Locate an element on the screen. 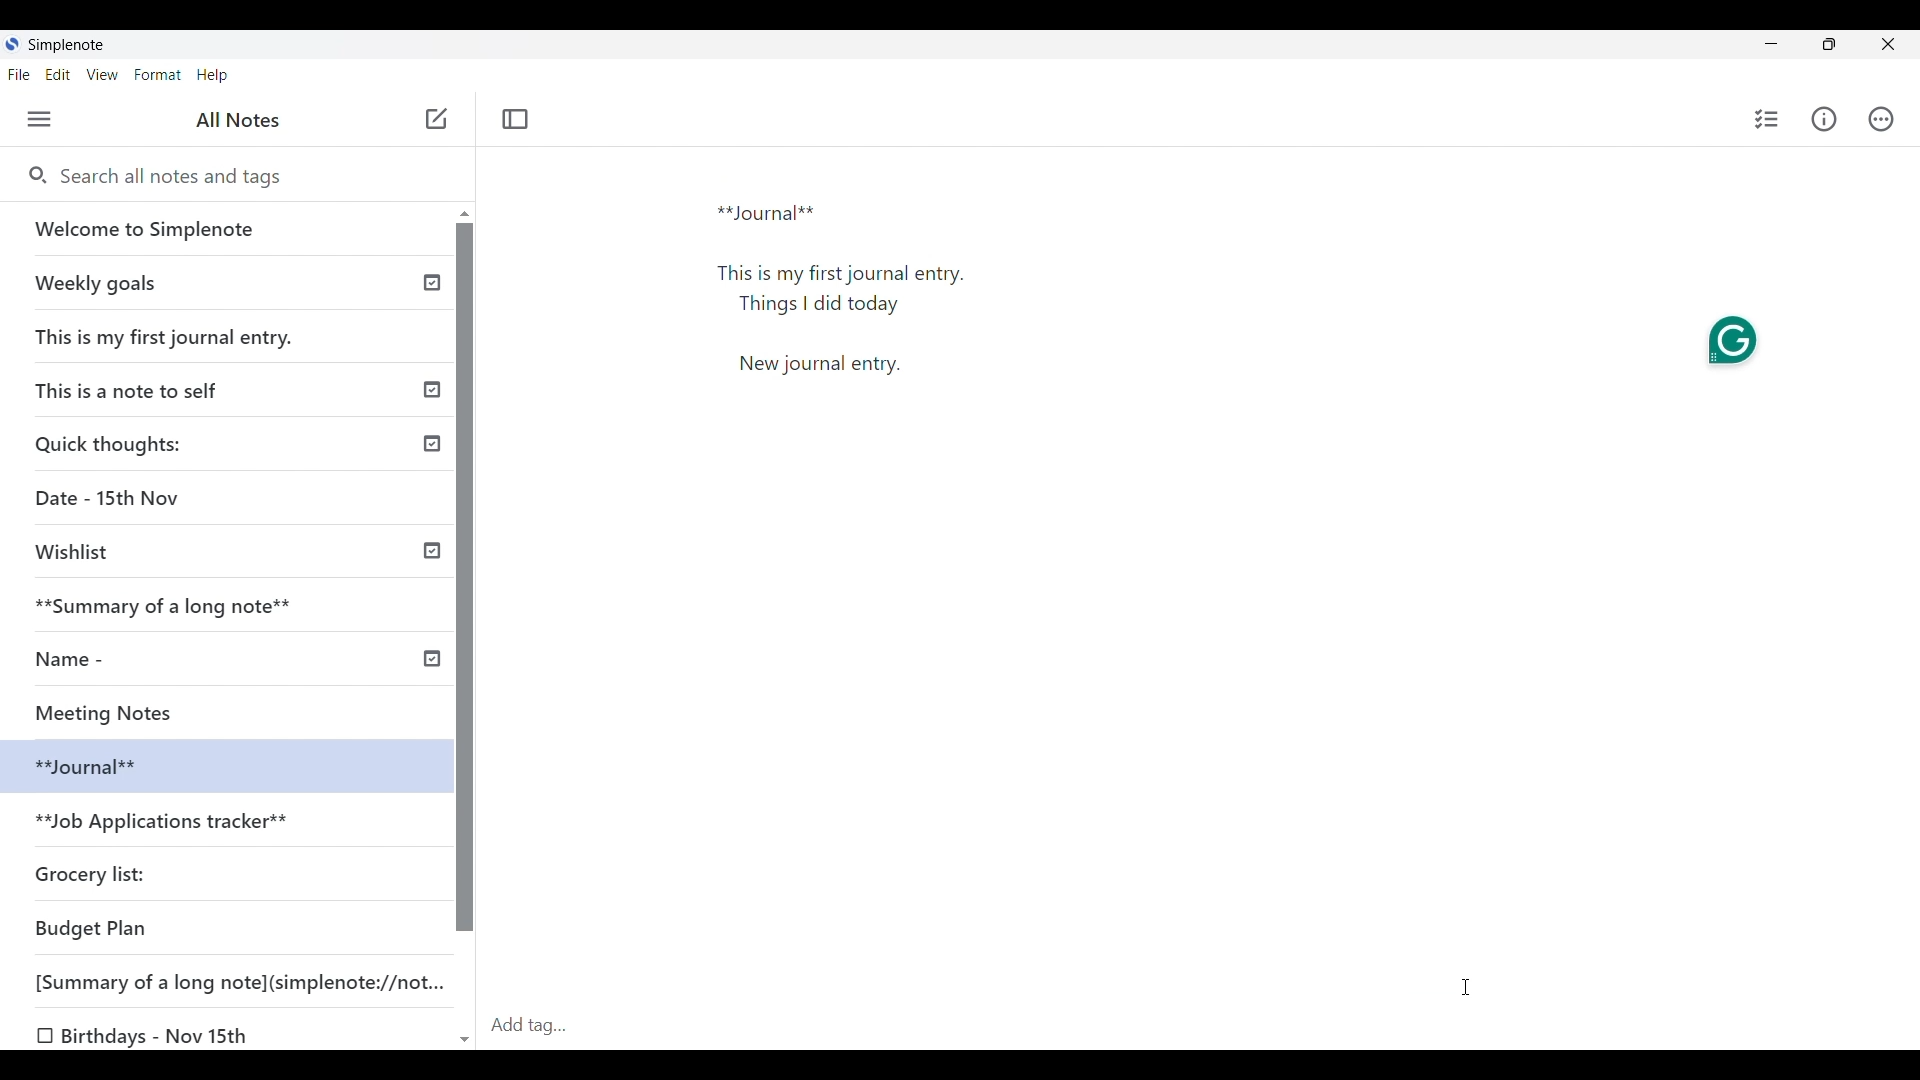  weekly goals is located at coordinates (224, 282).